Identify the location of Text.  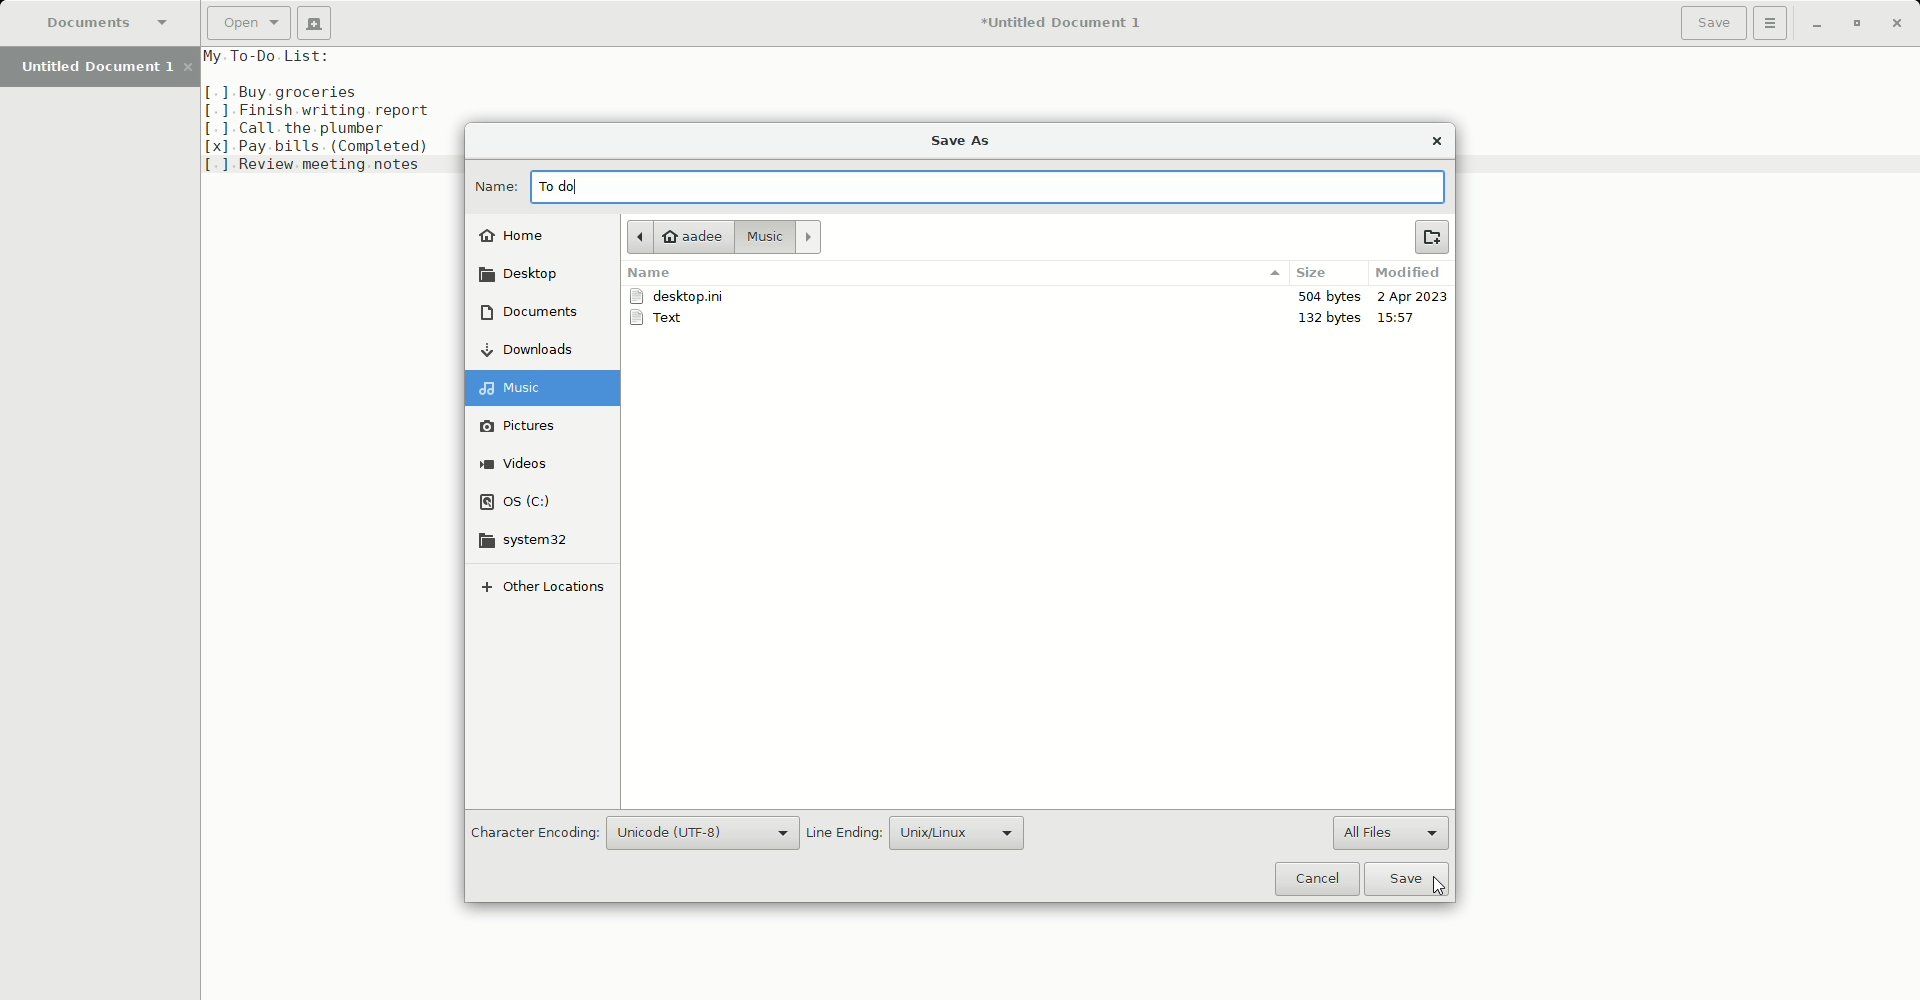
(665, 320).